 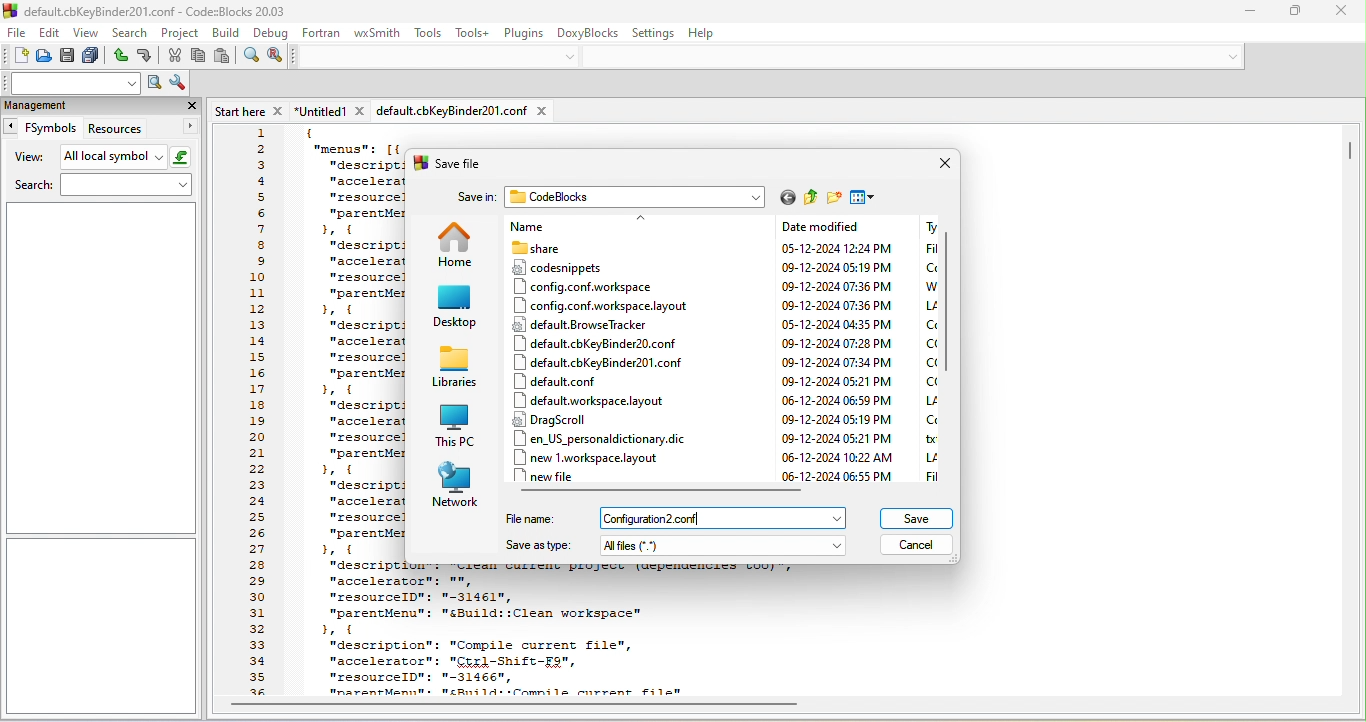 I want to click on this pc, so click(x=458, y=425).